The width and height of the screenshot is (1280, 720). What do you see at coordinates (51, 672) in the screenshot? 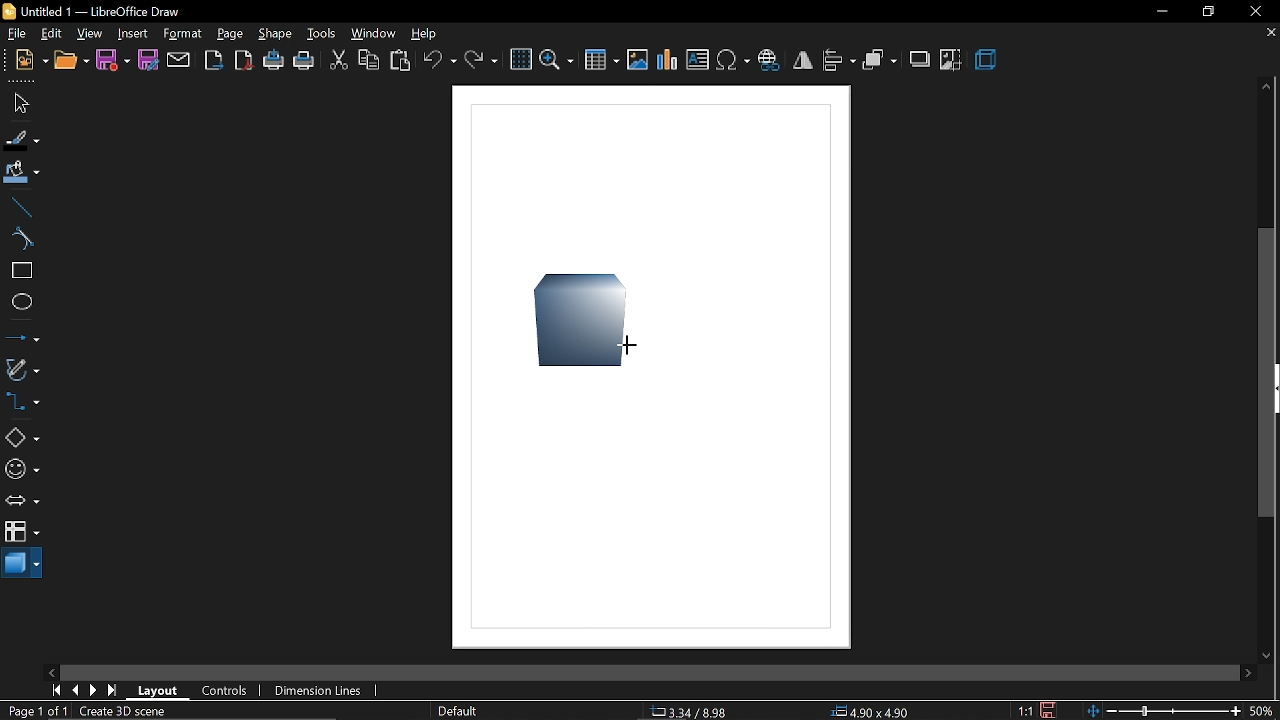
I see `move left` at bounding box center [51, 672].